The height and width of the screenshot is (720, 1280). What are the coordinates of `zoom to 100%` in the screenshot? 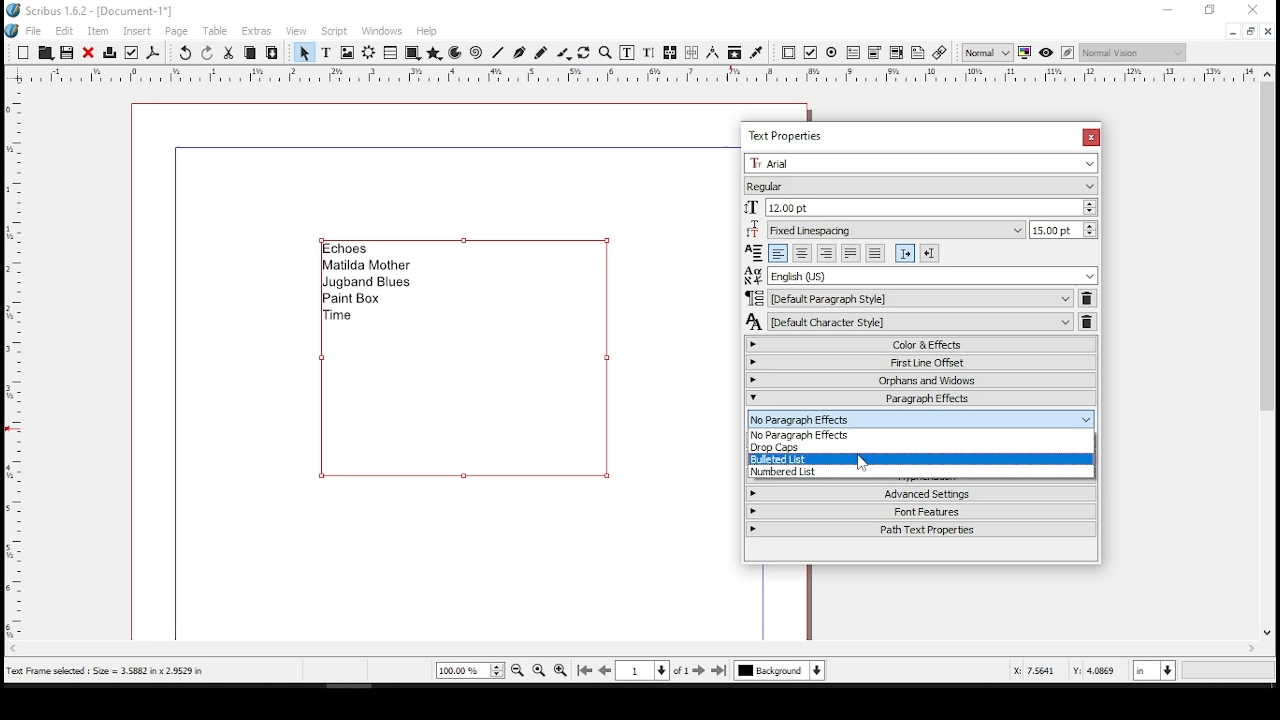 It's located at (539, 669).